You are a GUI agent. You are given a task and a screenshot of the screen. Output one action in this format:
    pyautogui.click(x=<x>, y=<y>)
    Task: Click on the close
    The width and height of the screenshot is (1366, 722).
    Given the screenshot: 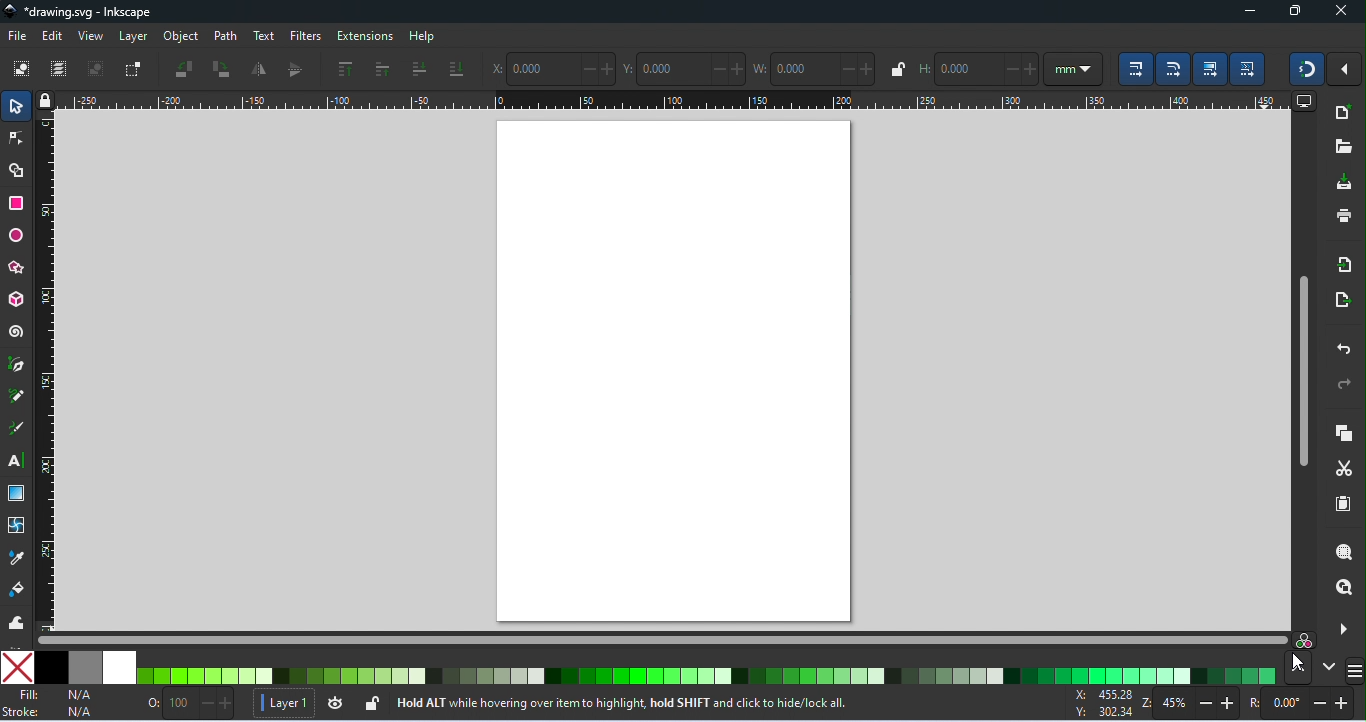 What is the action you would take?
    pyautogui.click(x=1340, y=13)
    